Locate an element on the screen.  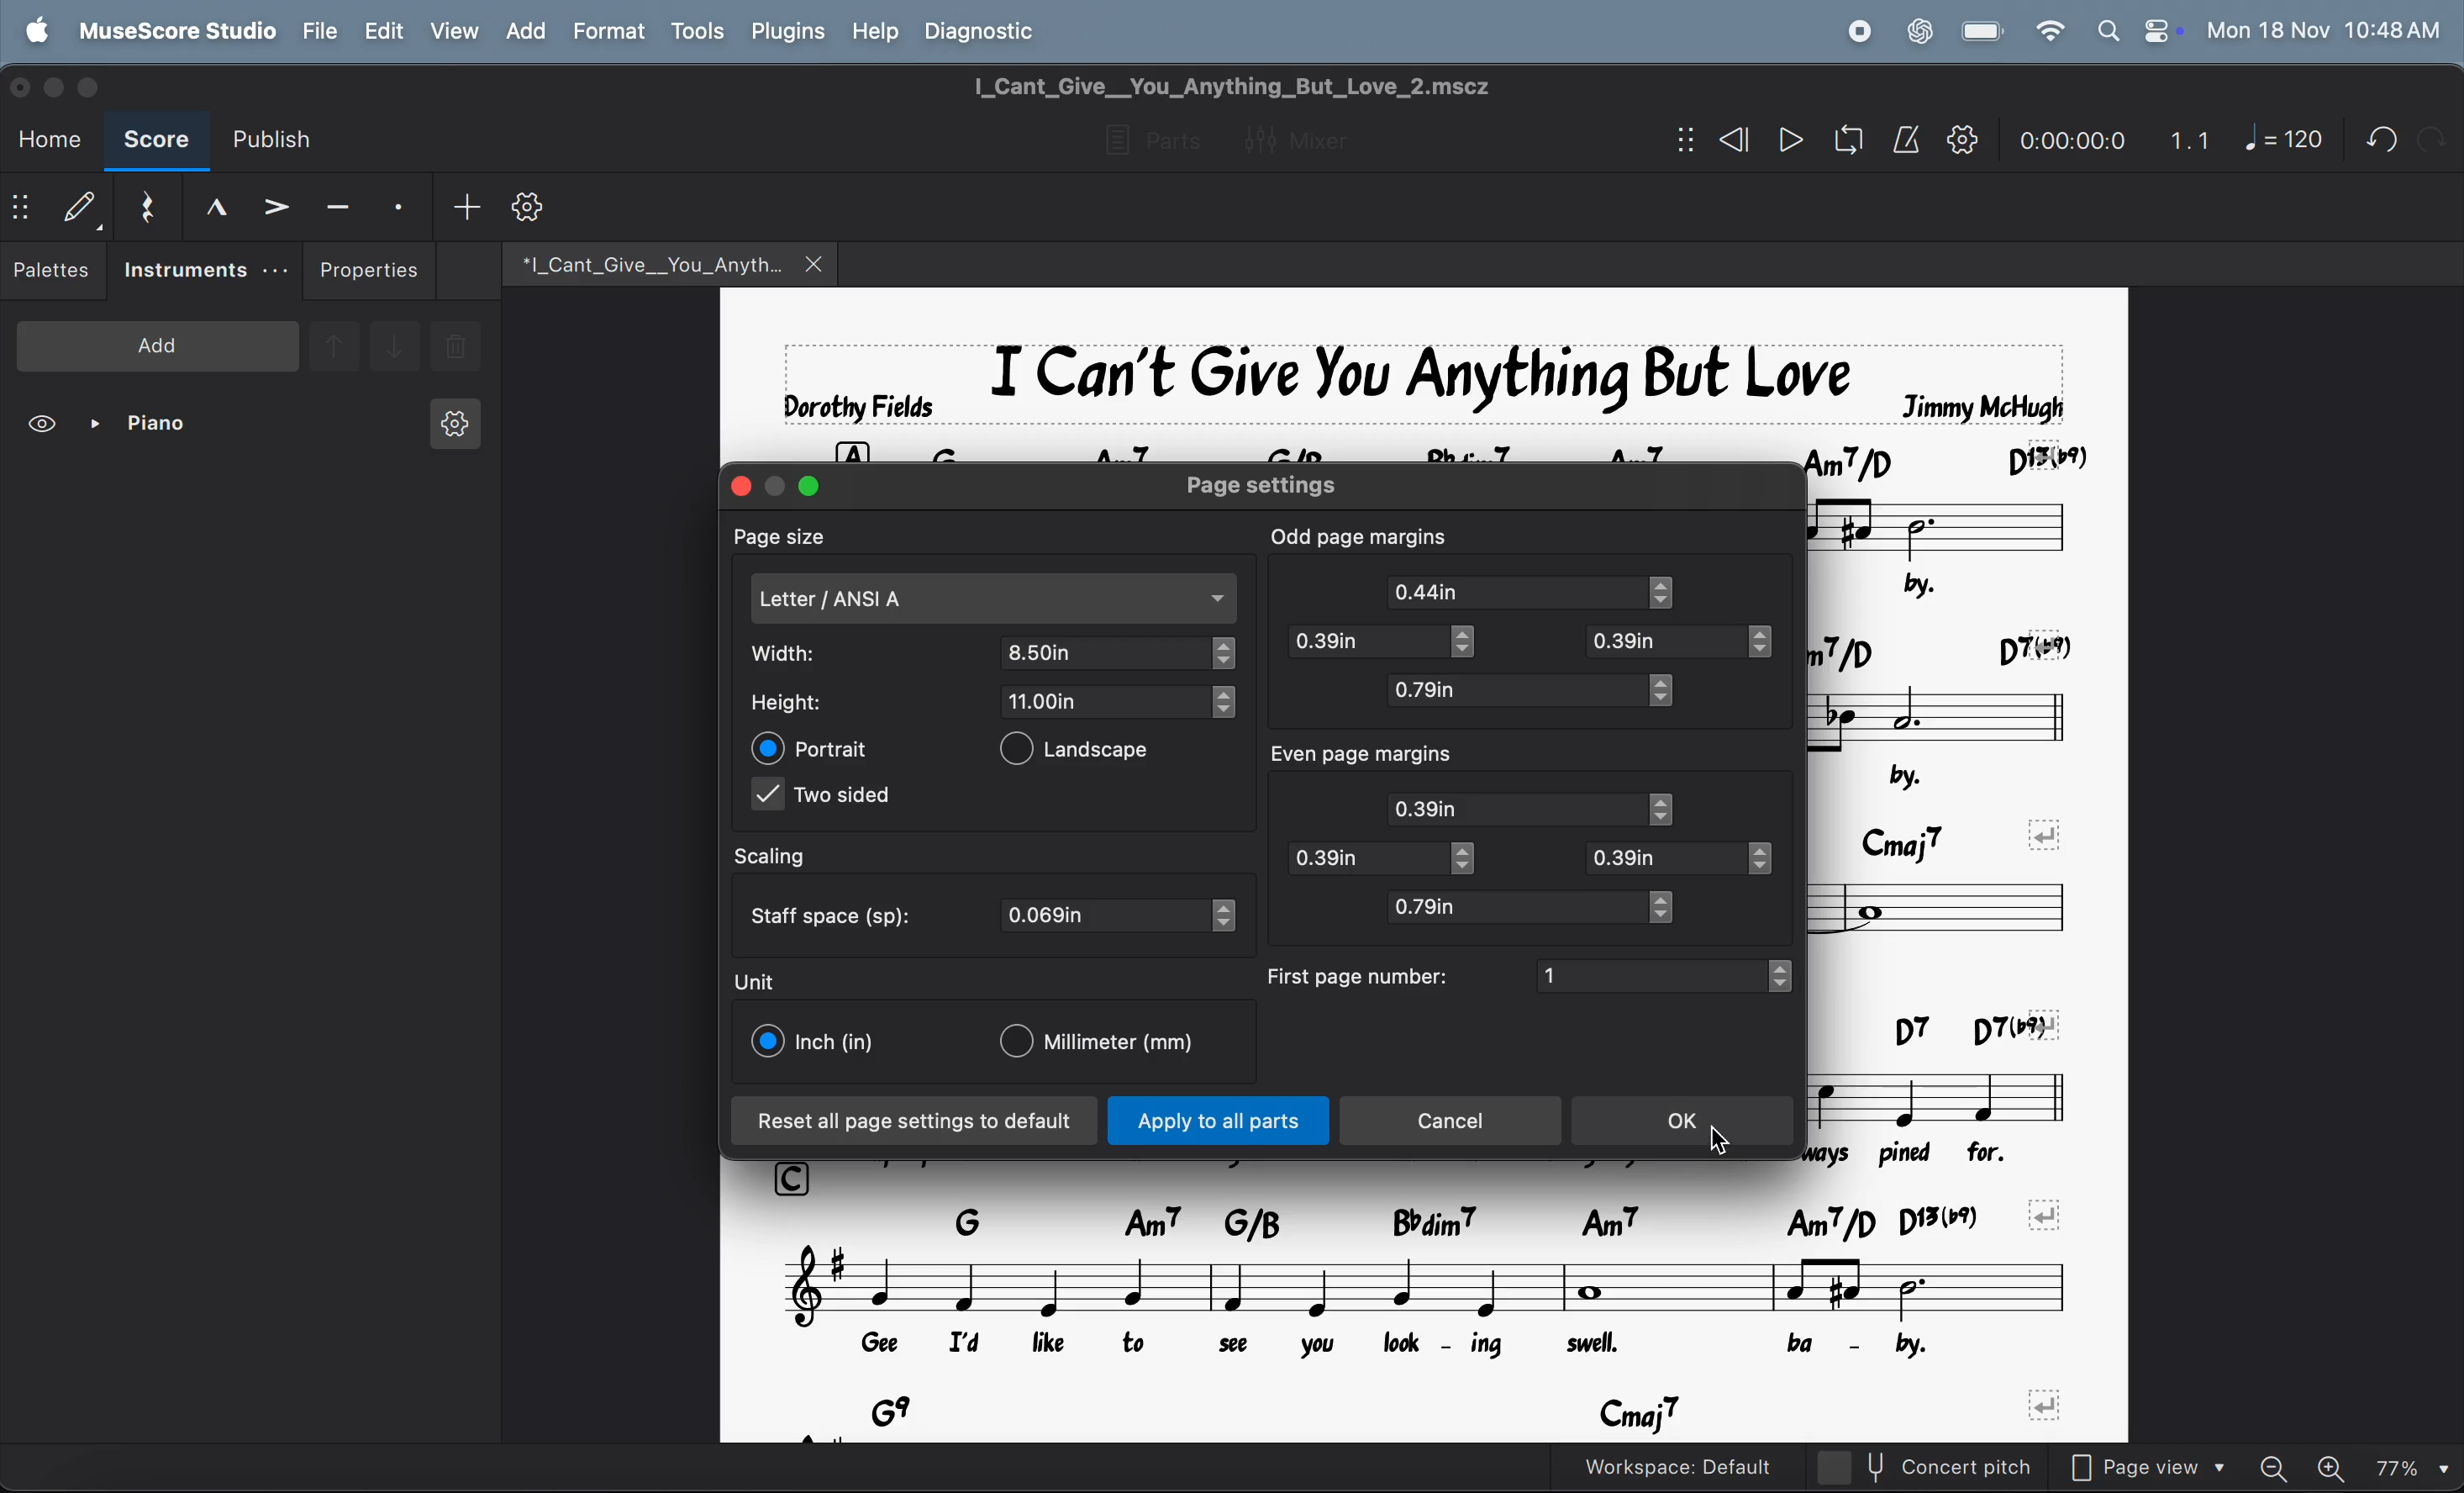
down tone is located at coordinates (396, 348).